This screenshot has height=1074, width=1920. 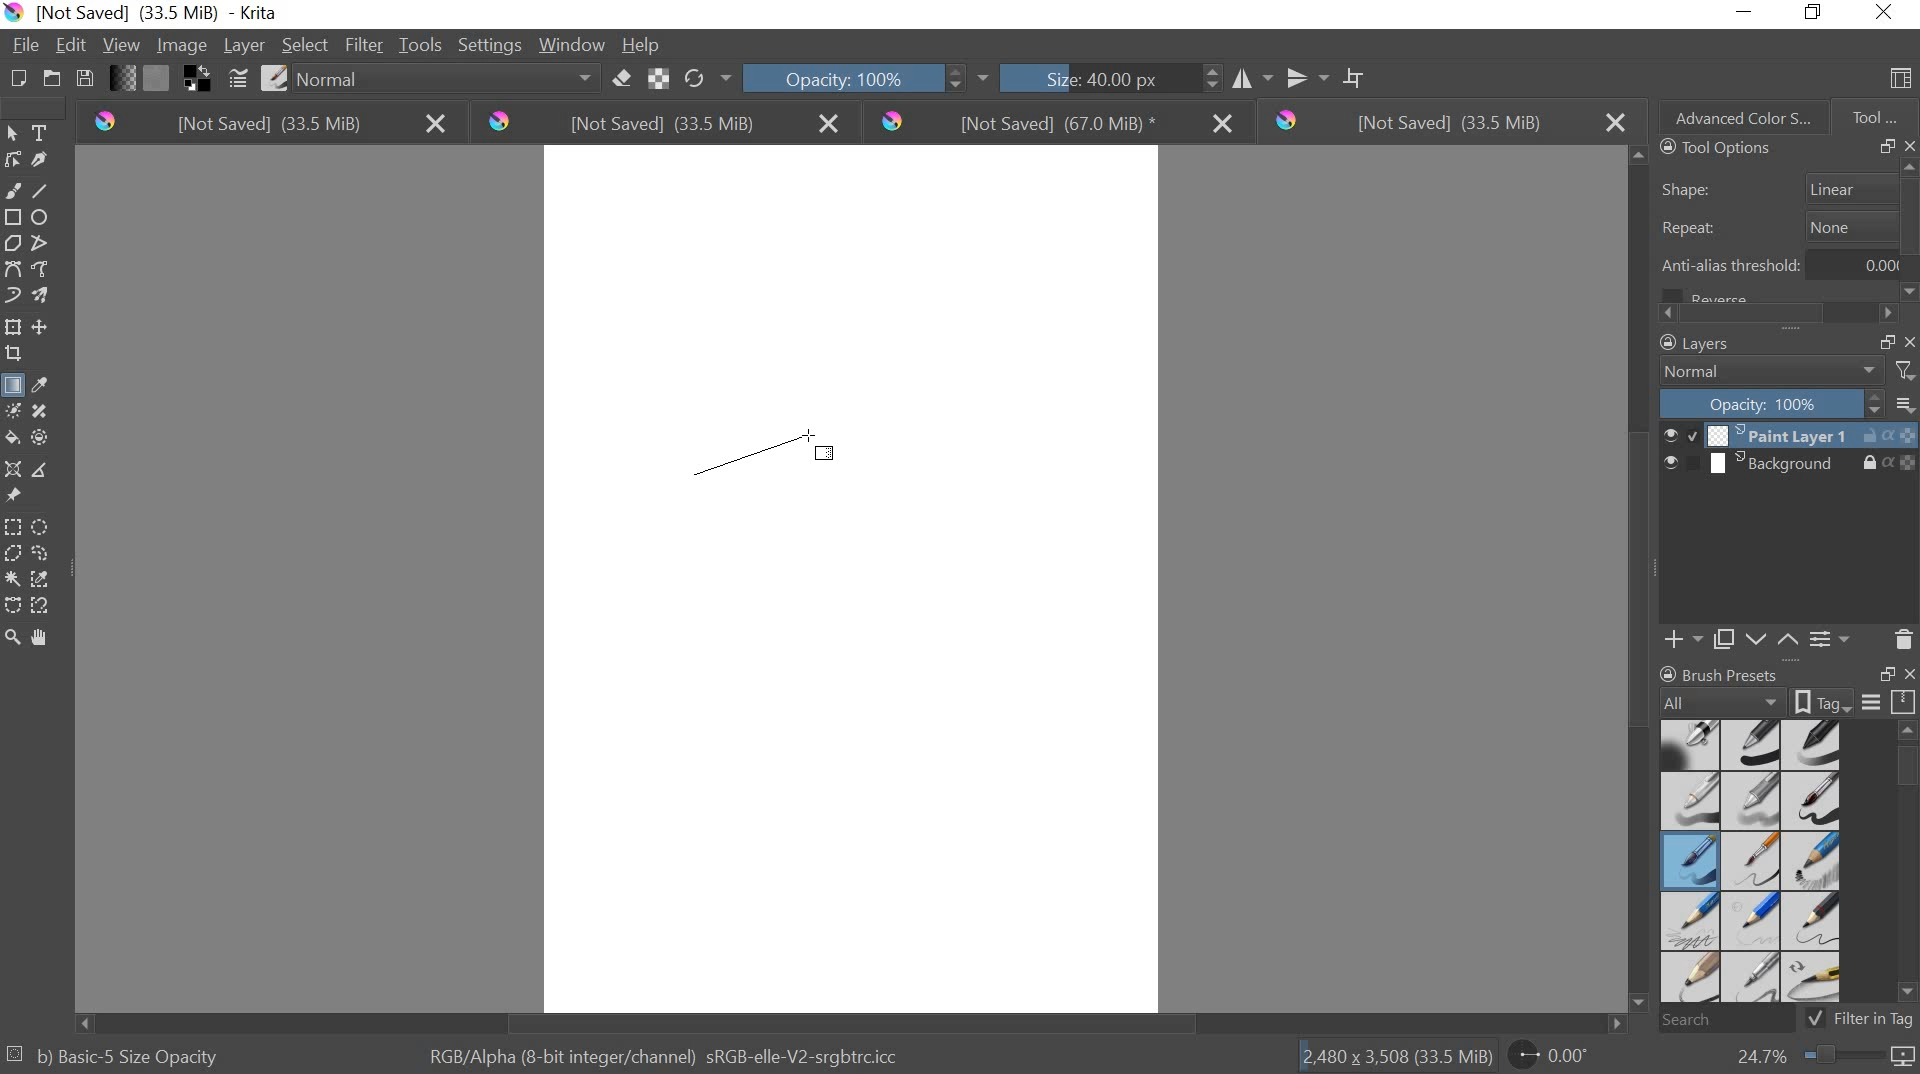 I want to click on WRAP AROUND MODE, so click(x=1361, y=74).